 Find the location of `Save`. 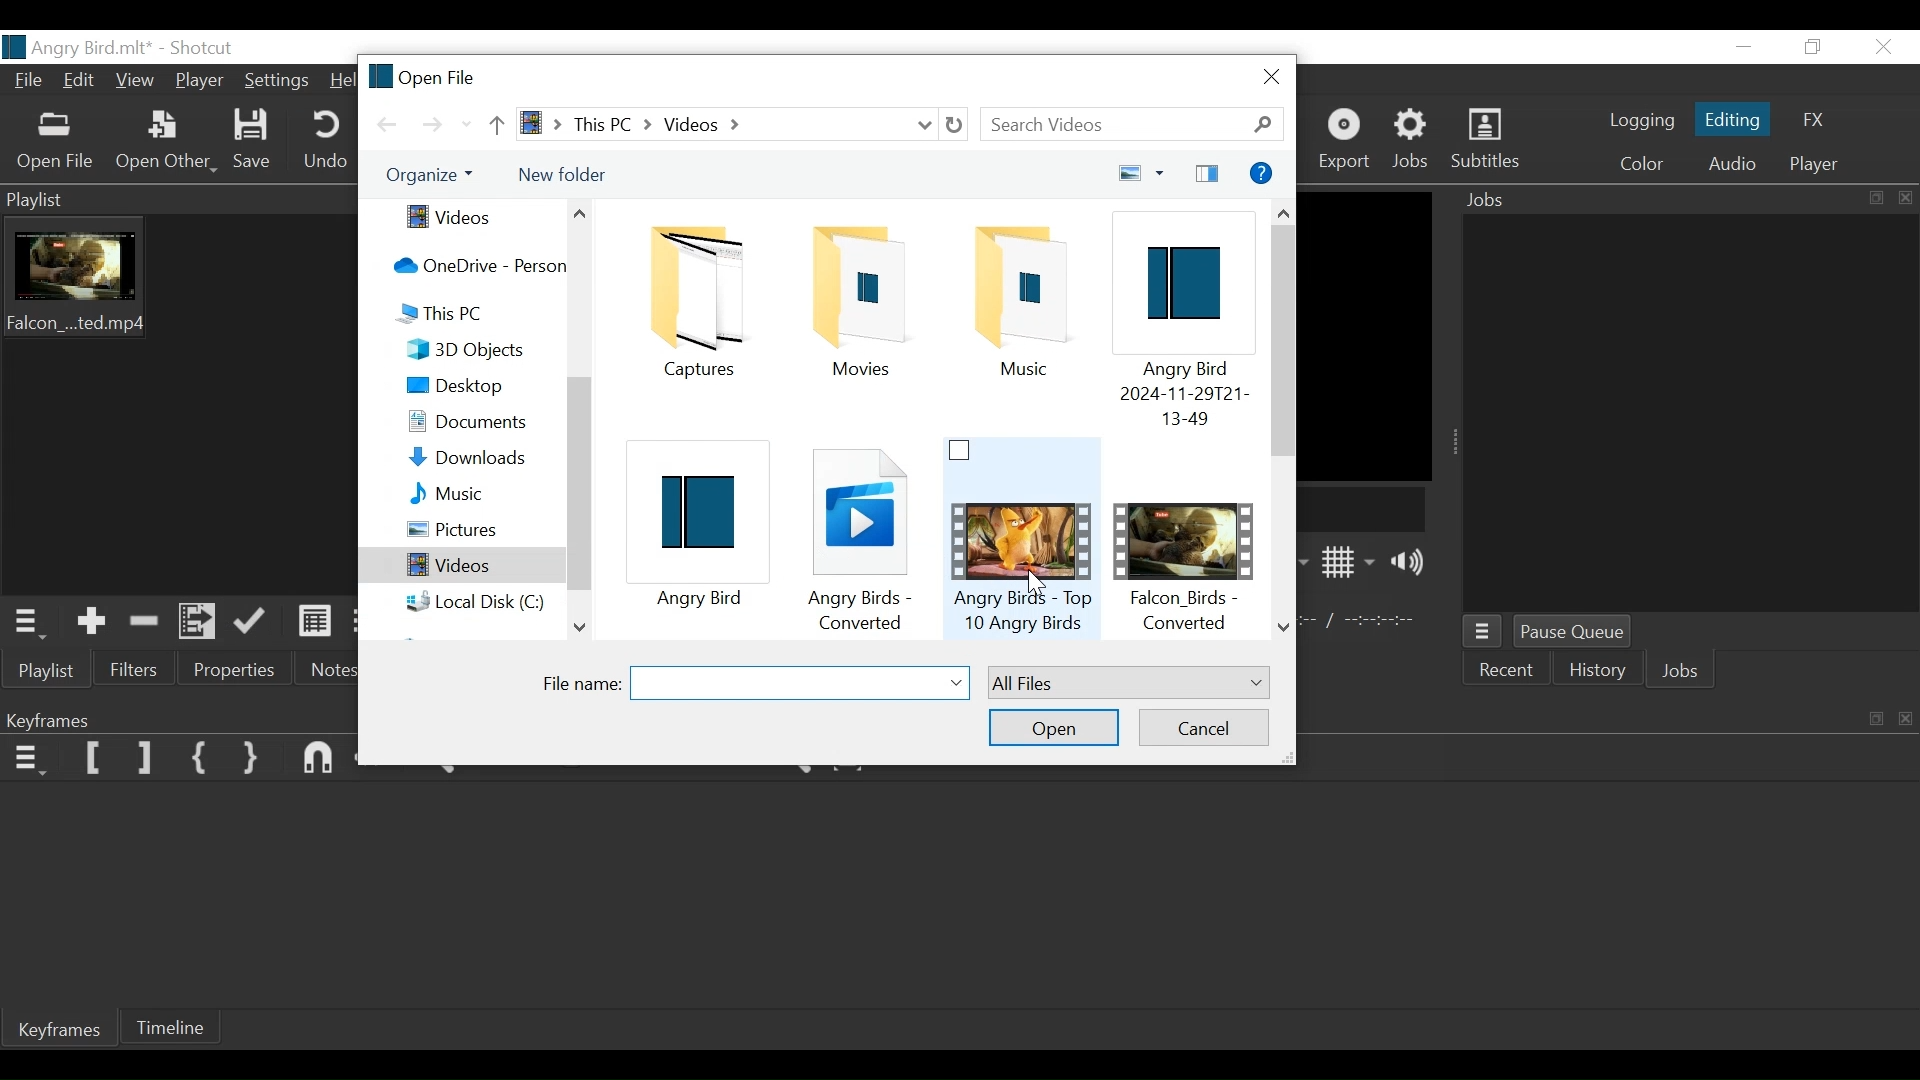

Save is located at coordinates (254, 139).